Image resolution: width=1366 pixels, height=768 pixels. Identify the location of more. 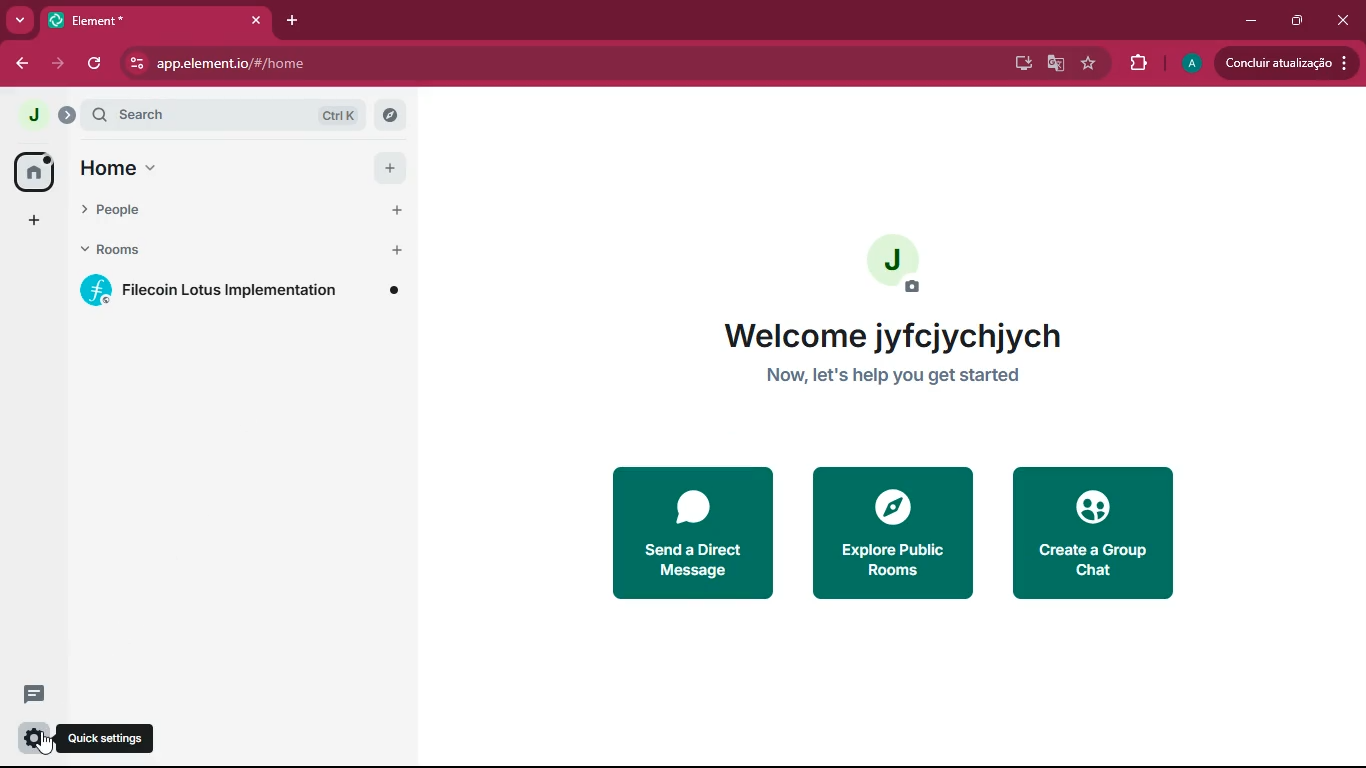
(34, 222).